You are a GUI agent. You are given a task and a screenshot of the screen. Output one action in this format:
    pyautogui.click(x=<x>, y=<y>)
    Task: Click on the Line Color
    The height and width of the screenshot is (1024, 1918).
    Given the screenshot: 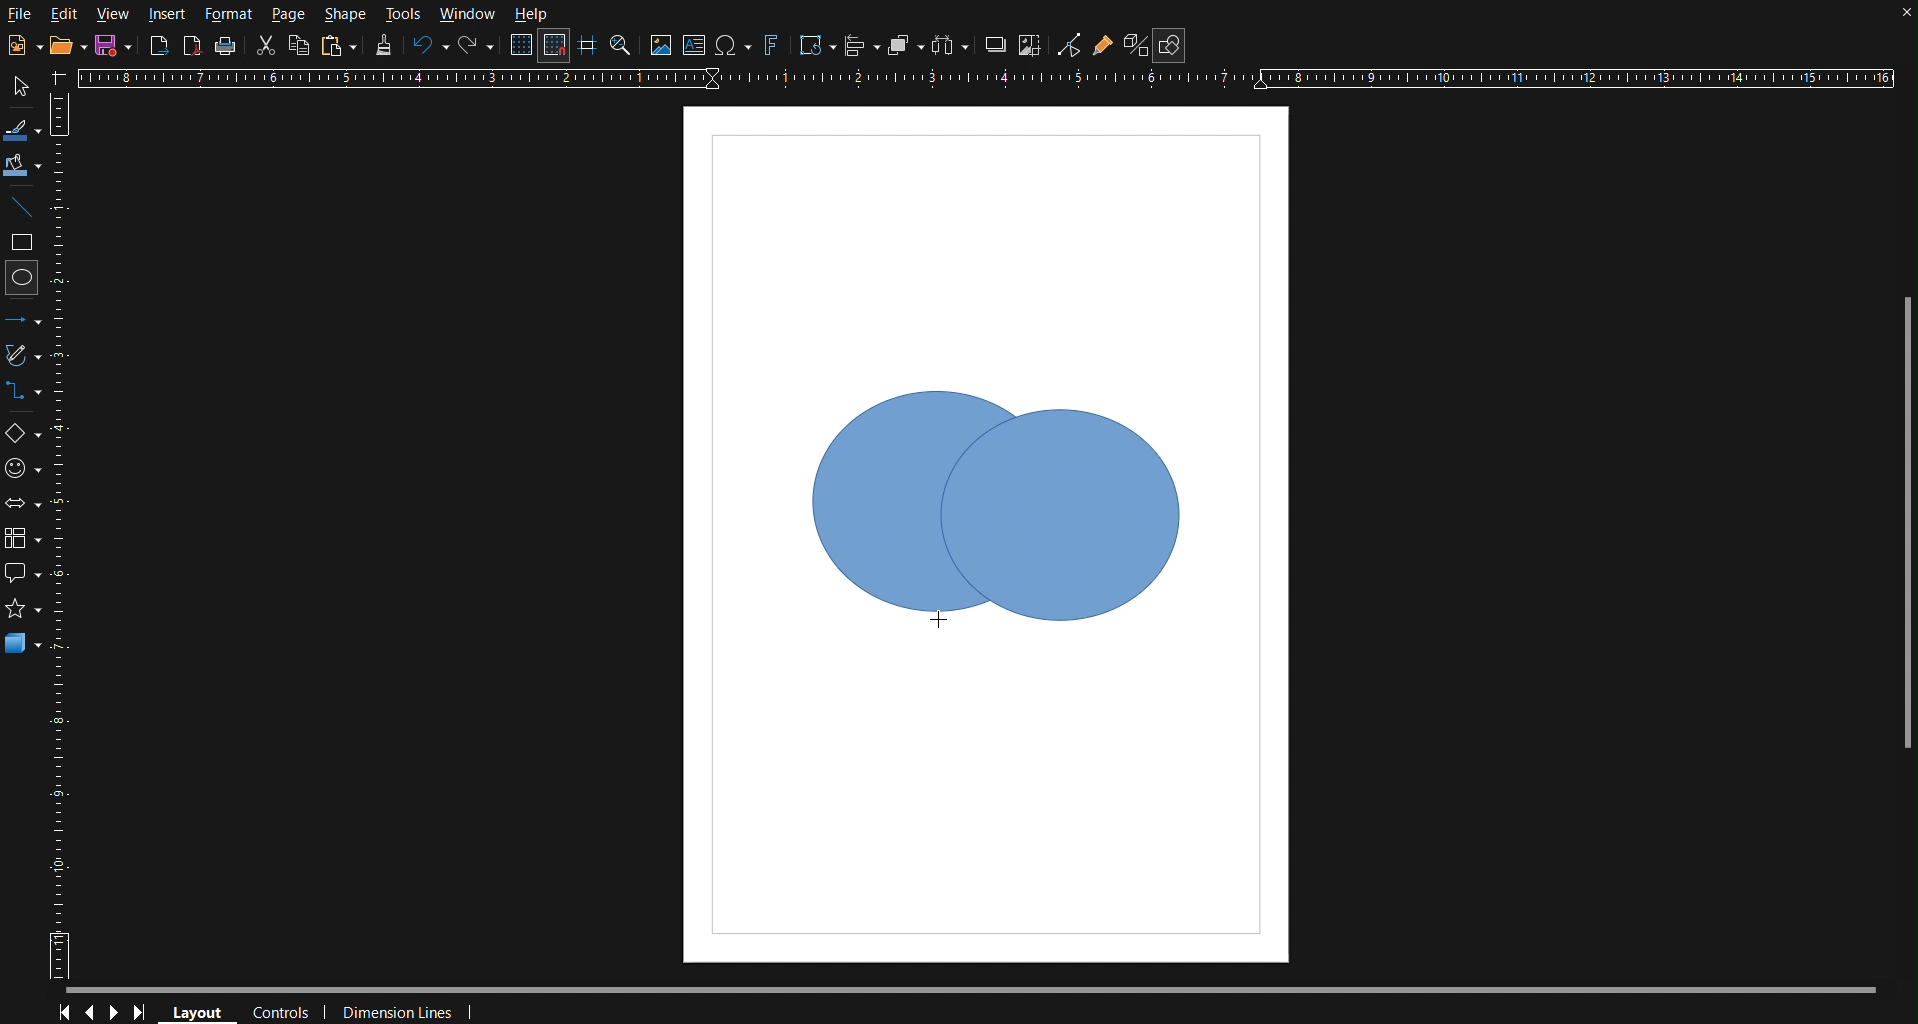 What is the action you would take?
    pyautogui.click(x=26, y=128)
    